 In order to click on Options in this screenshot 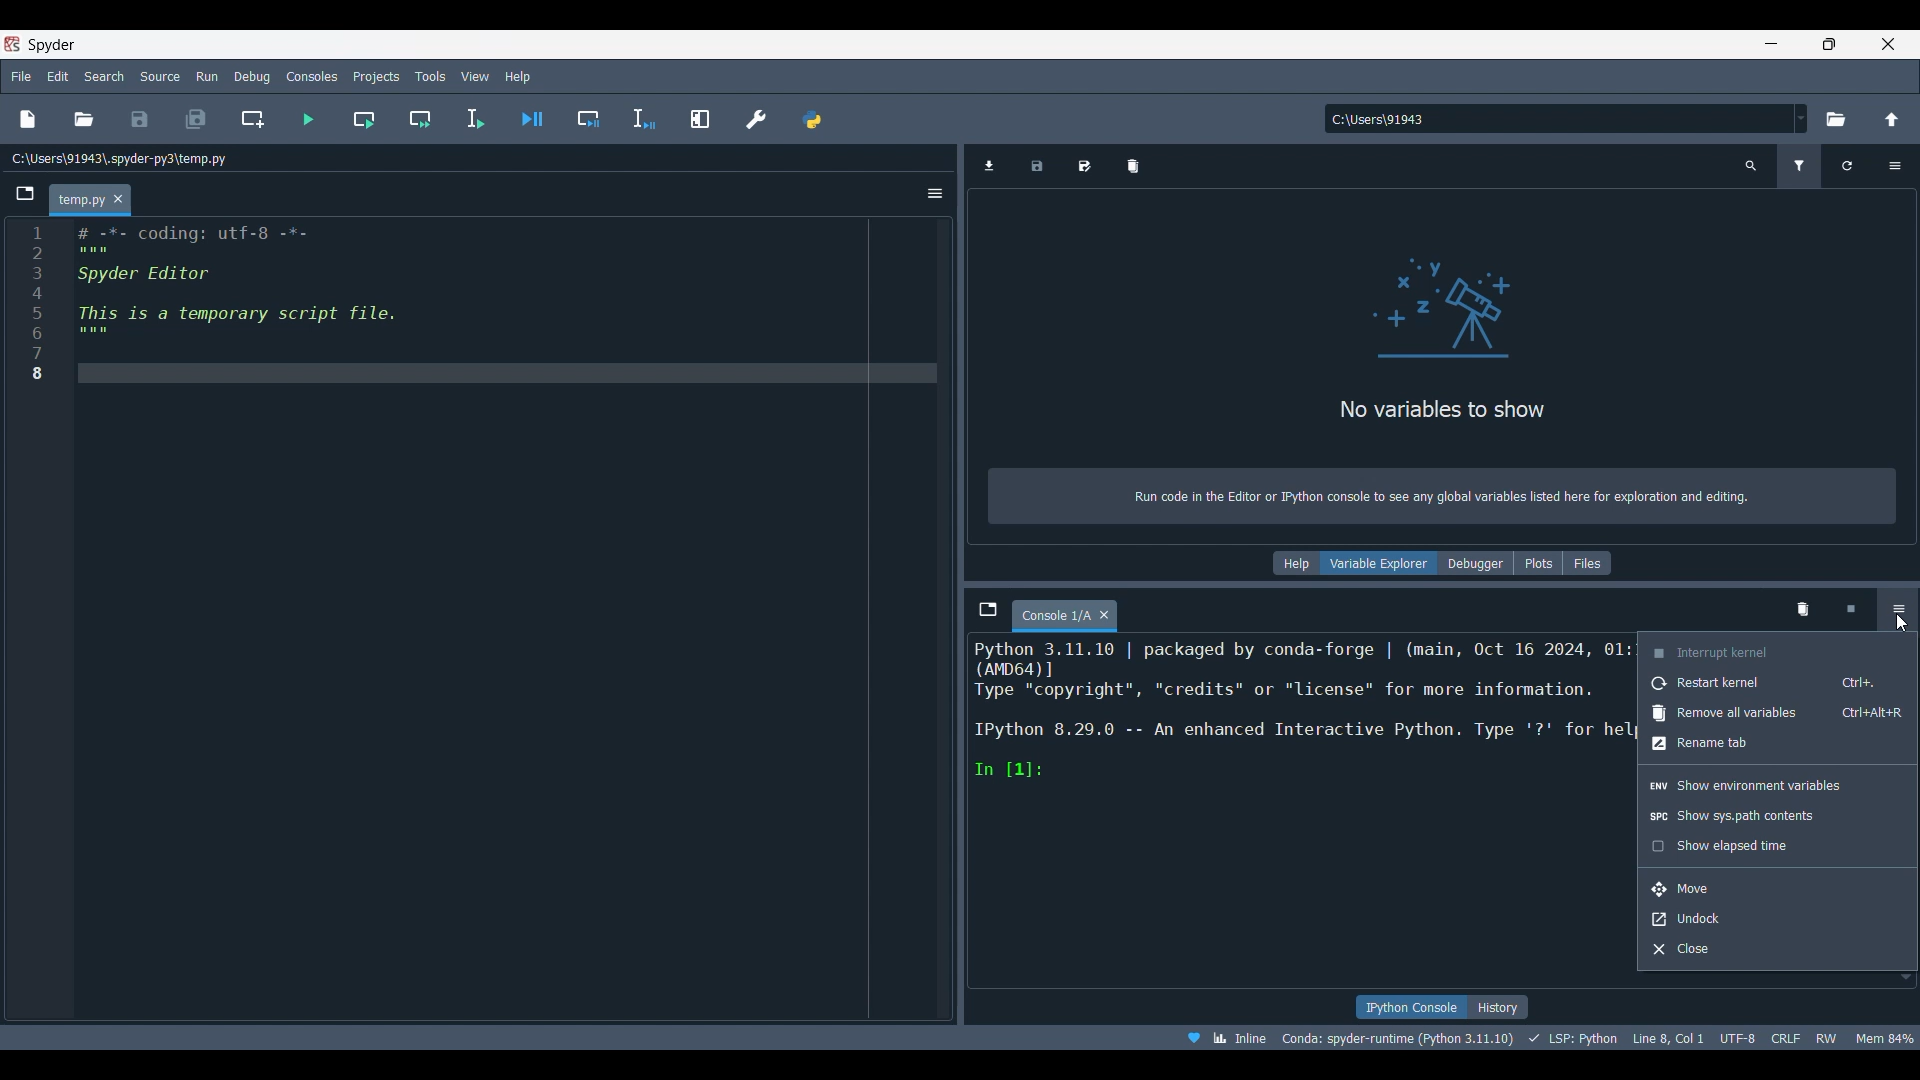, I will do `click(935, 193)`.